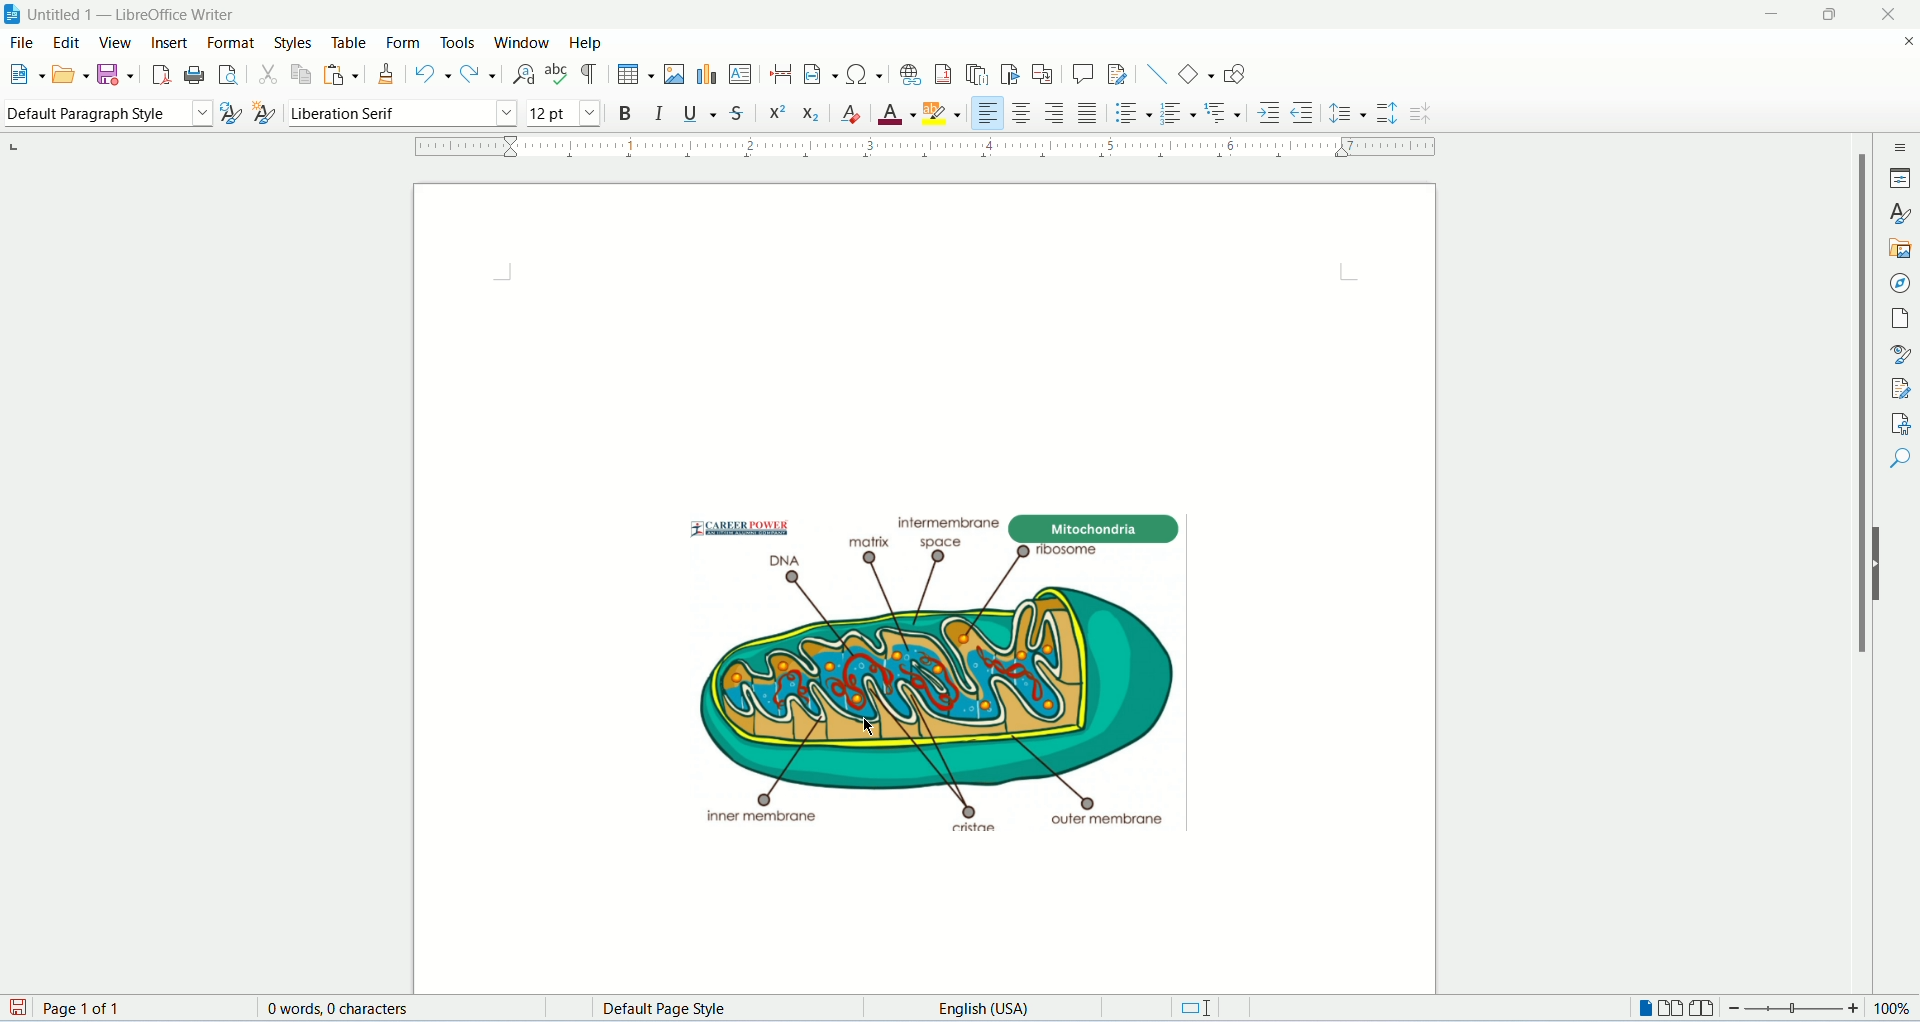 The width and height of the screenshot is (1920, 1022). What do you see at coordinates (814, 114) in the screenshot?
I see `subscript` at bounding box center [814, 114].